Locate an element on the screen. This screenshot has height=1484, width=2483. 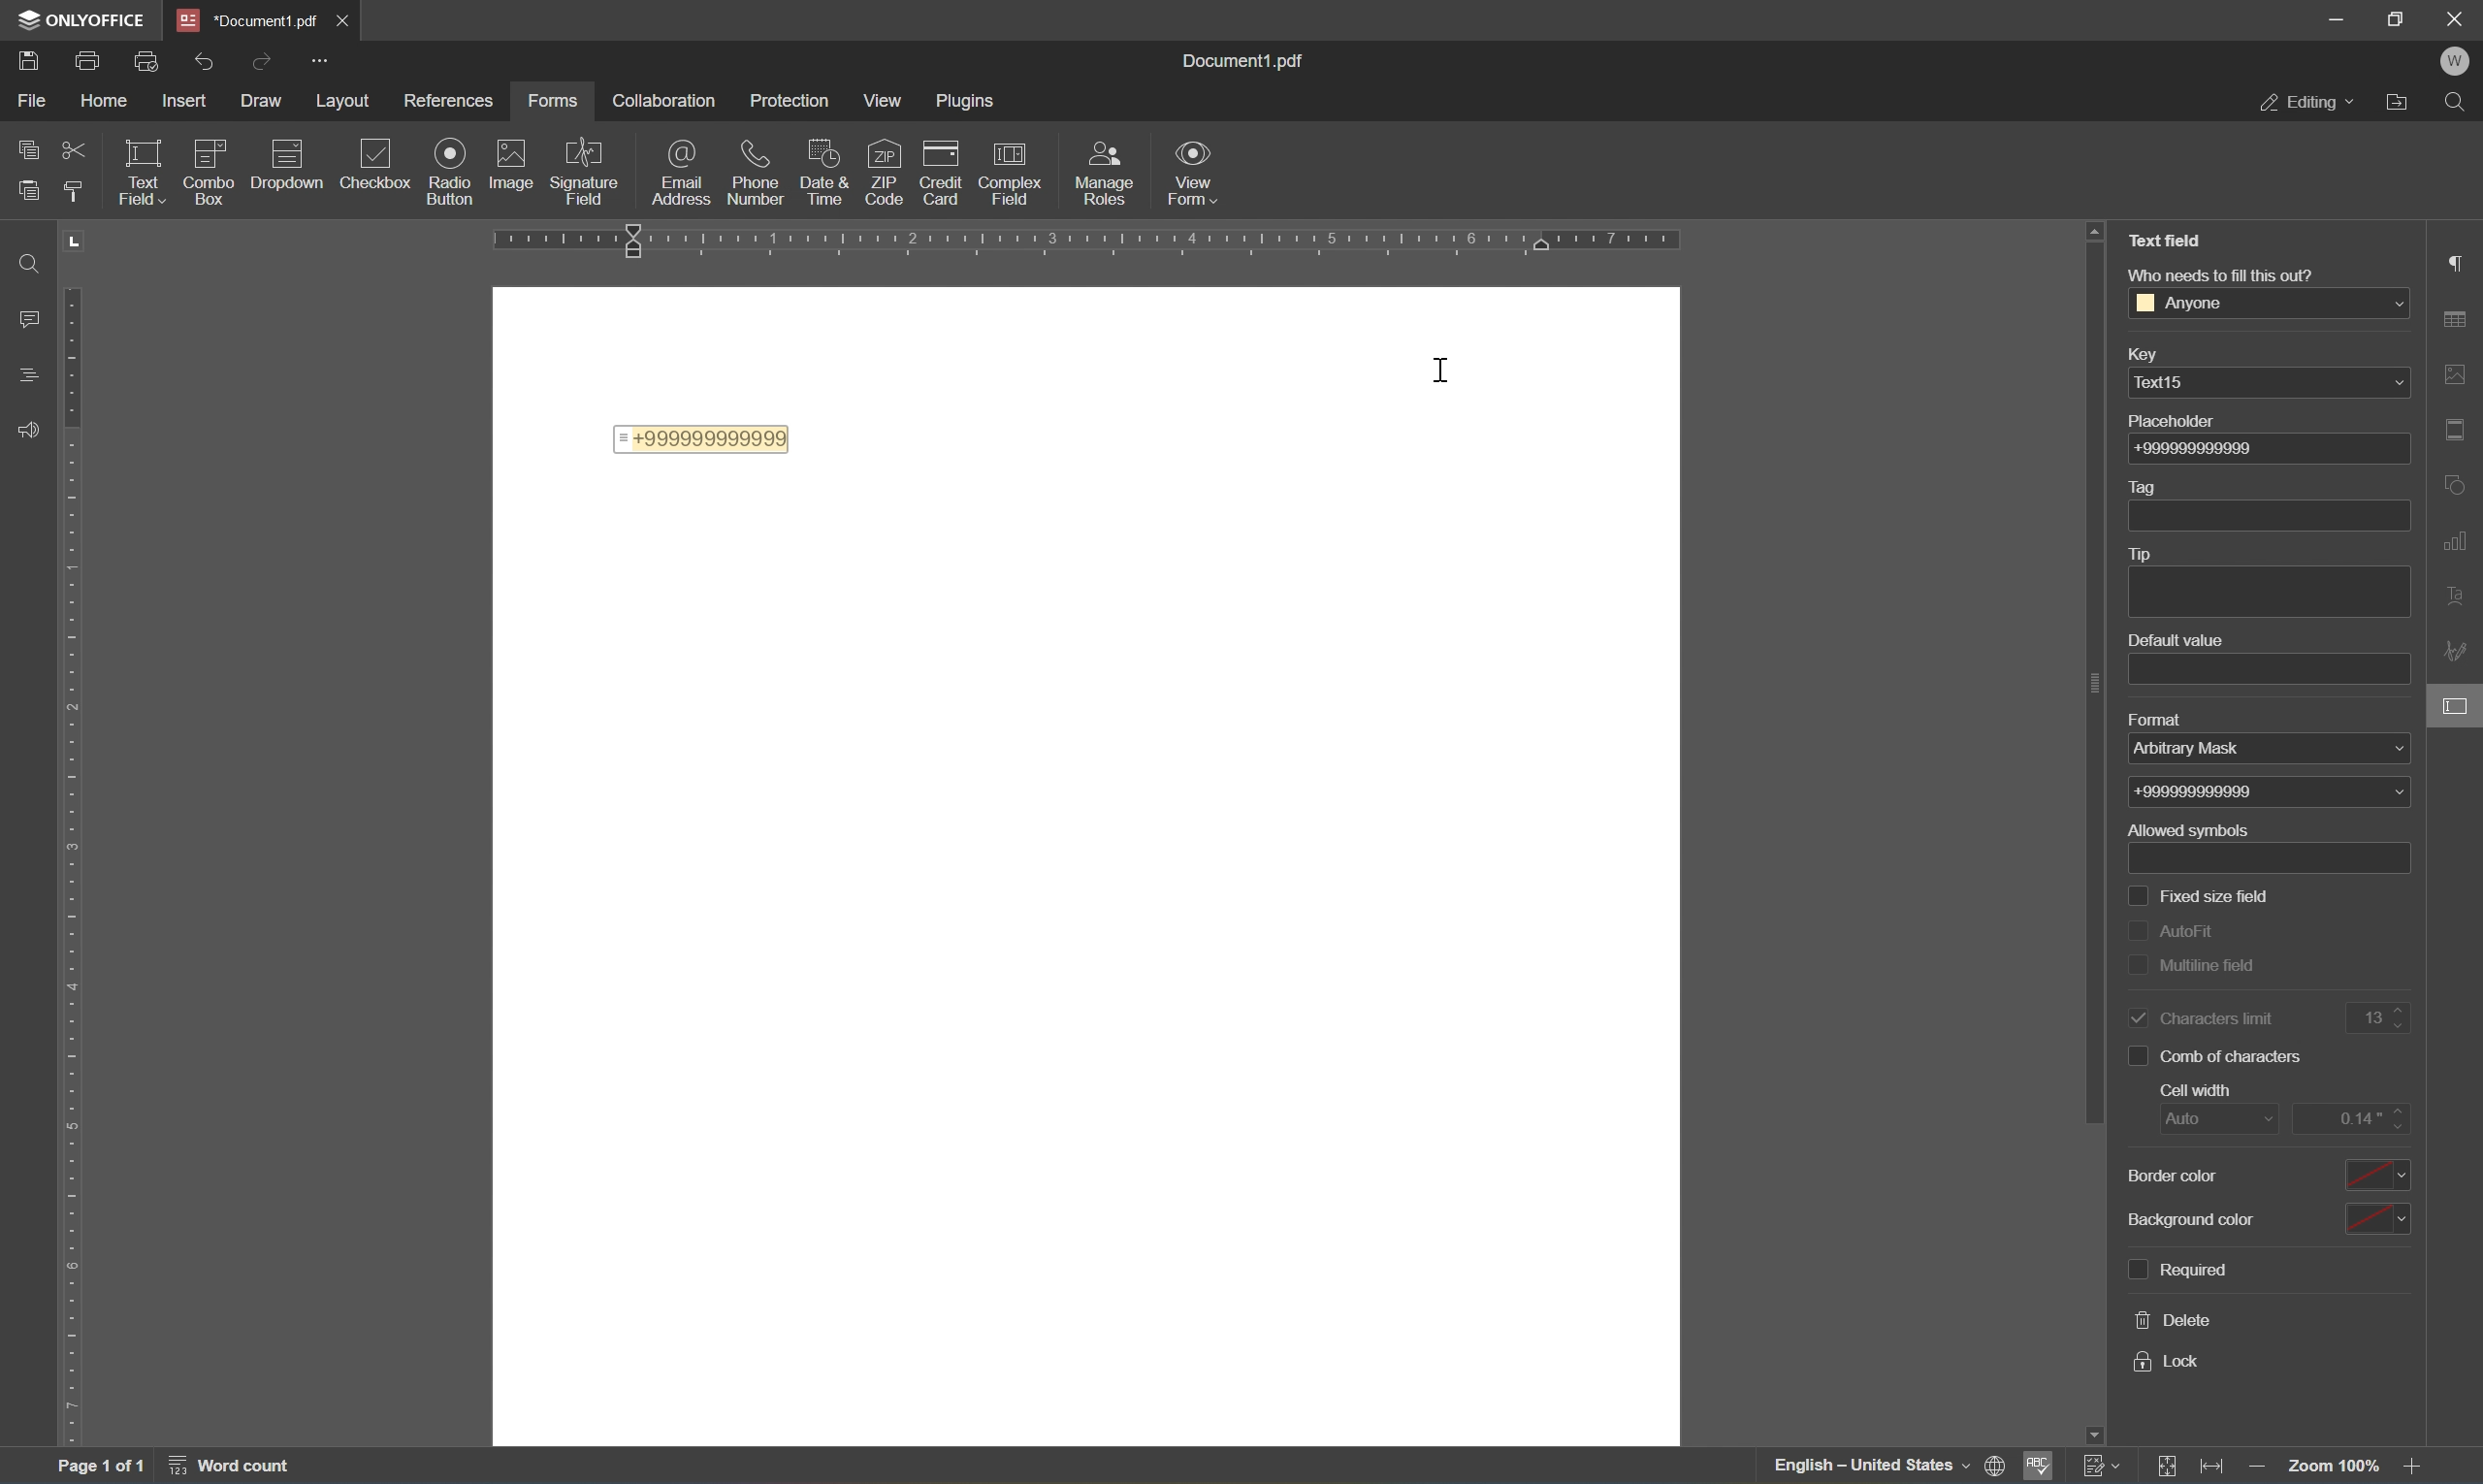
auto is located at coordinates (2202, 1121).